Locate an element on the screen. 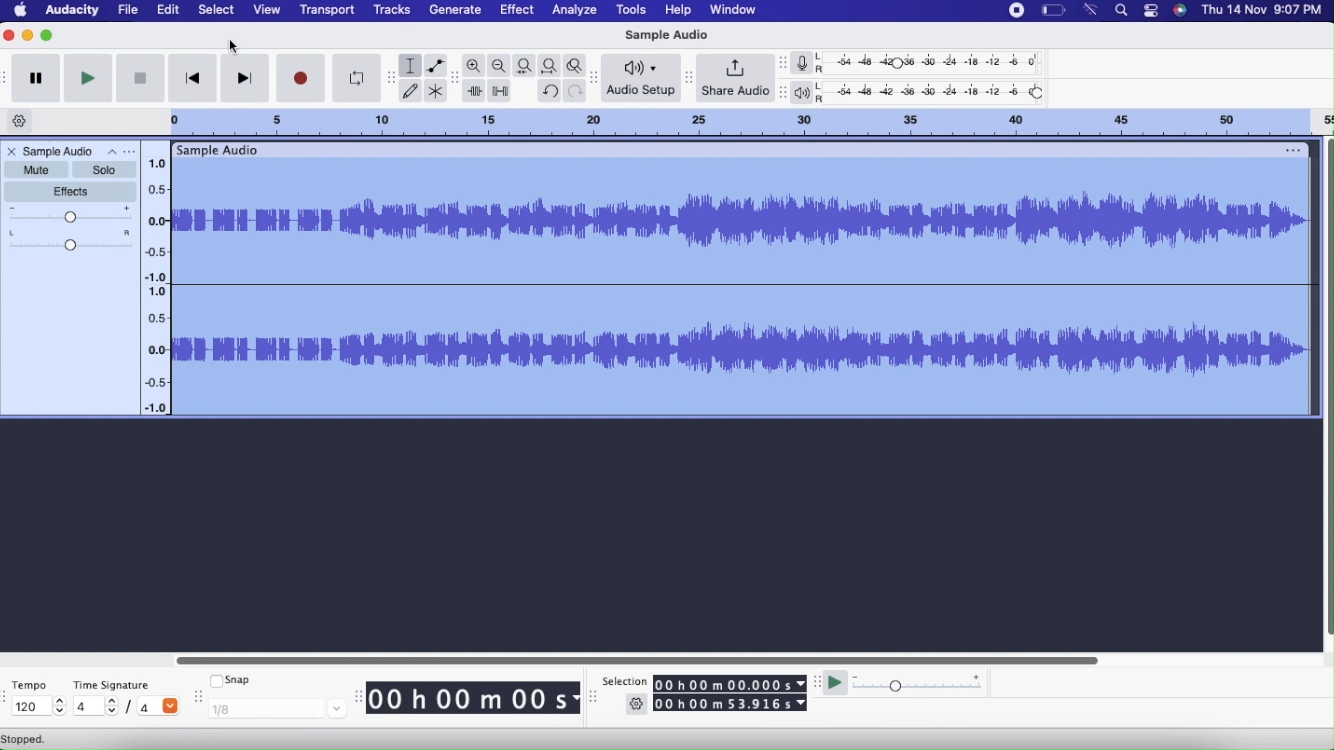 The width and height of the screenshot is (1334, 750). Timeline options is located at coordinates (22, 121).